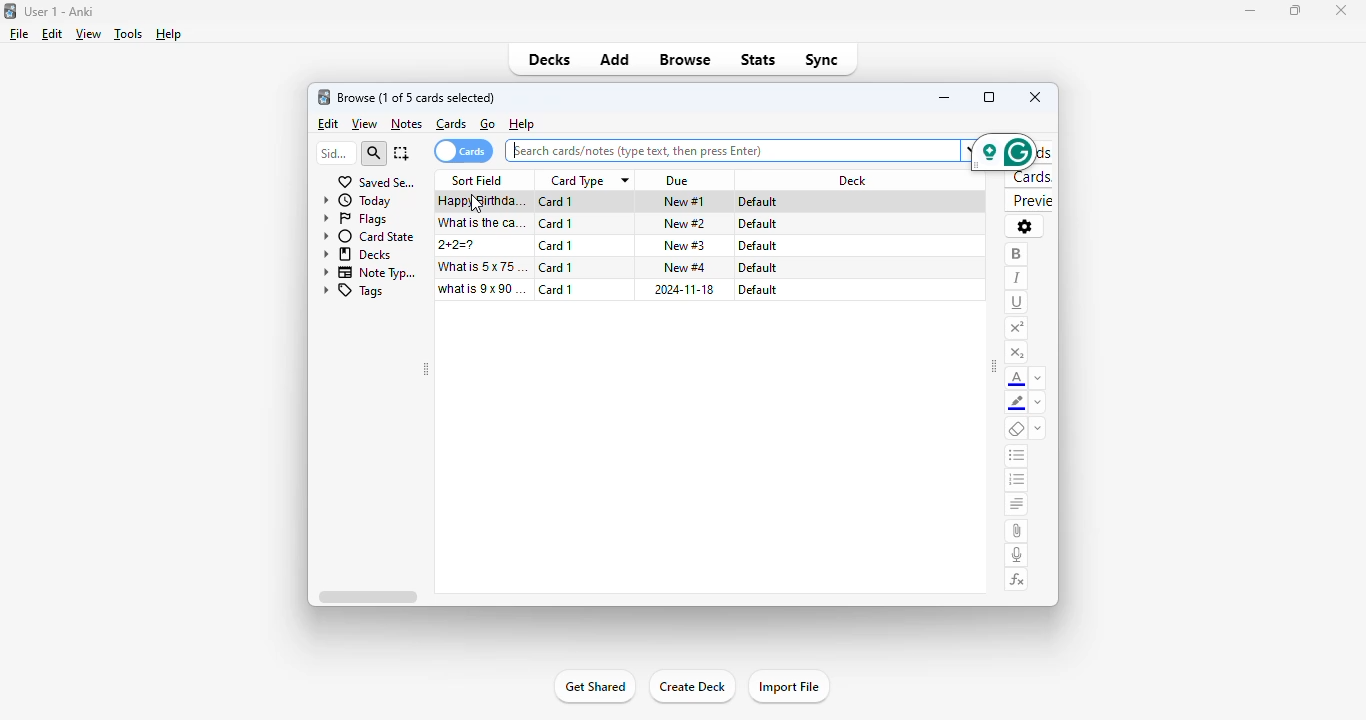  I want to click on stats, so click(759, 59).